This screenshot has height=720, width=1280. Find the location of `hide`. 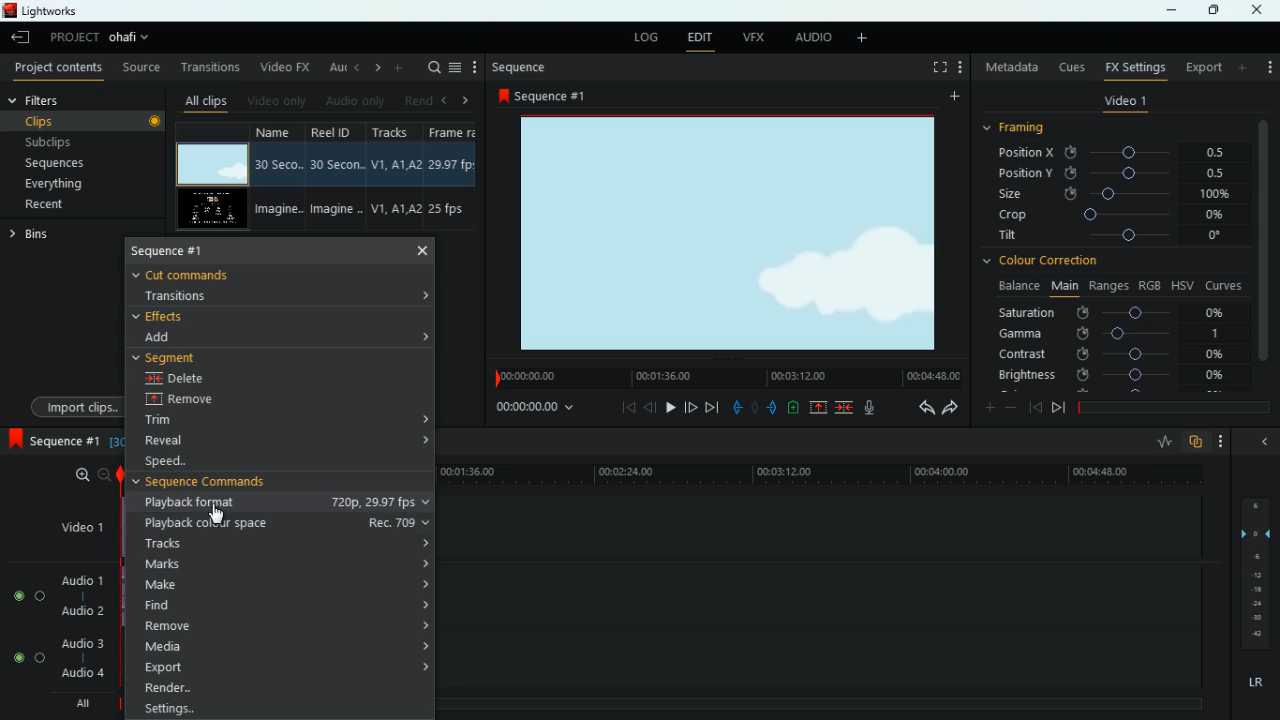

hide is located at coordinates (1260, 440).